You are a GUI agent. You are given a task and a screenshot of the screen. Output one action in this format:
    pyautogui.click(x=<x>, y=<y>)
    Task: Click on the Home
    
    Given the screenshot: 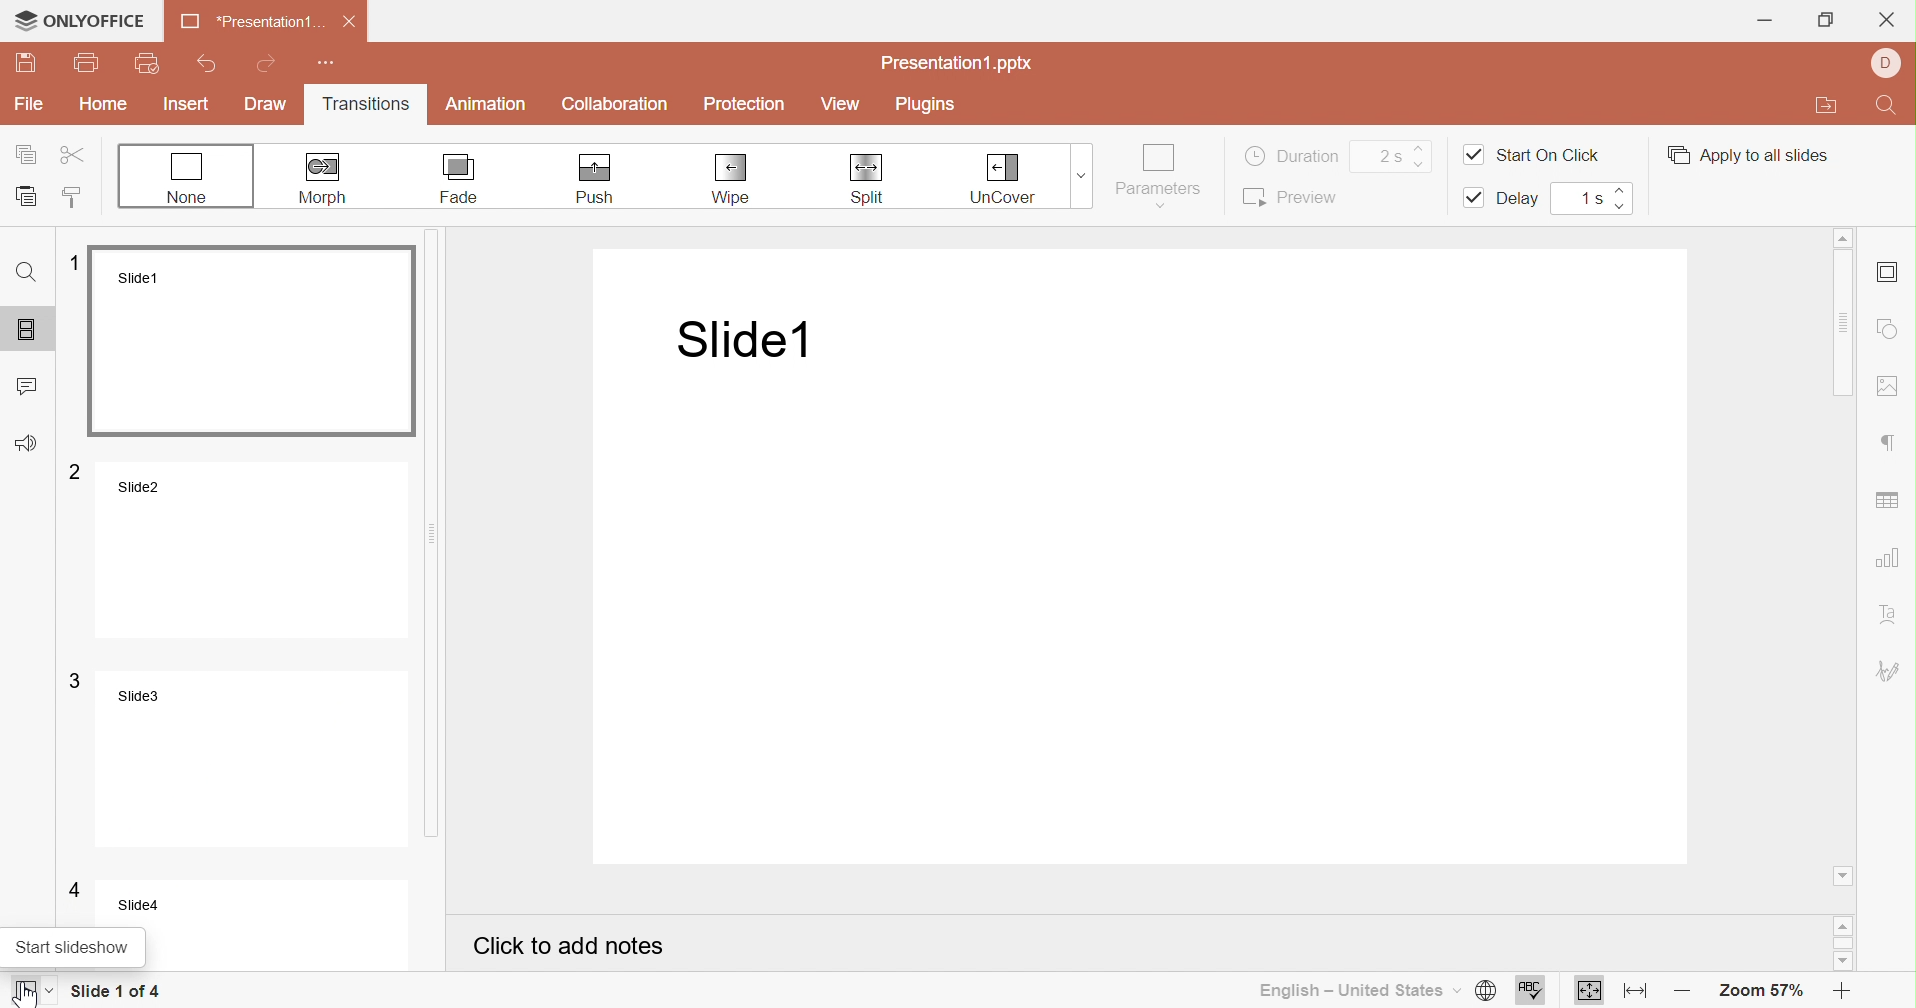 What is the action you would take?
    pyautogui.click(x=103, y=103)
    